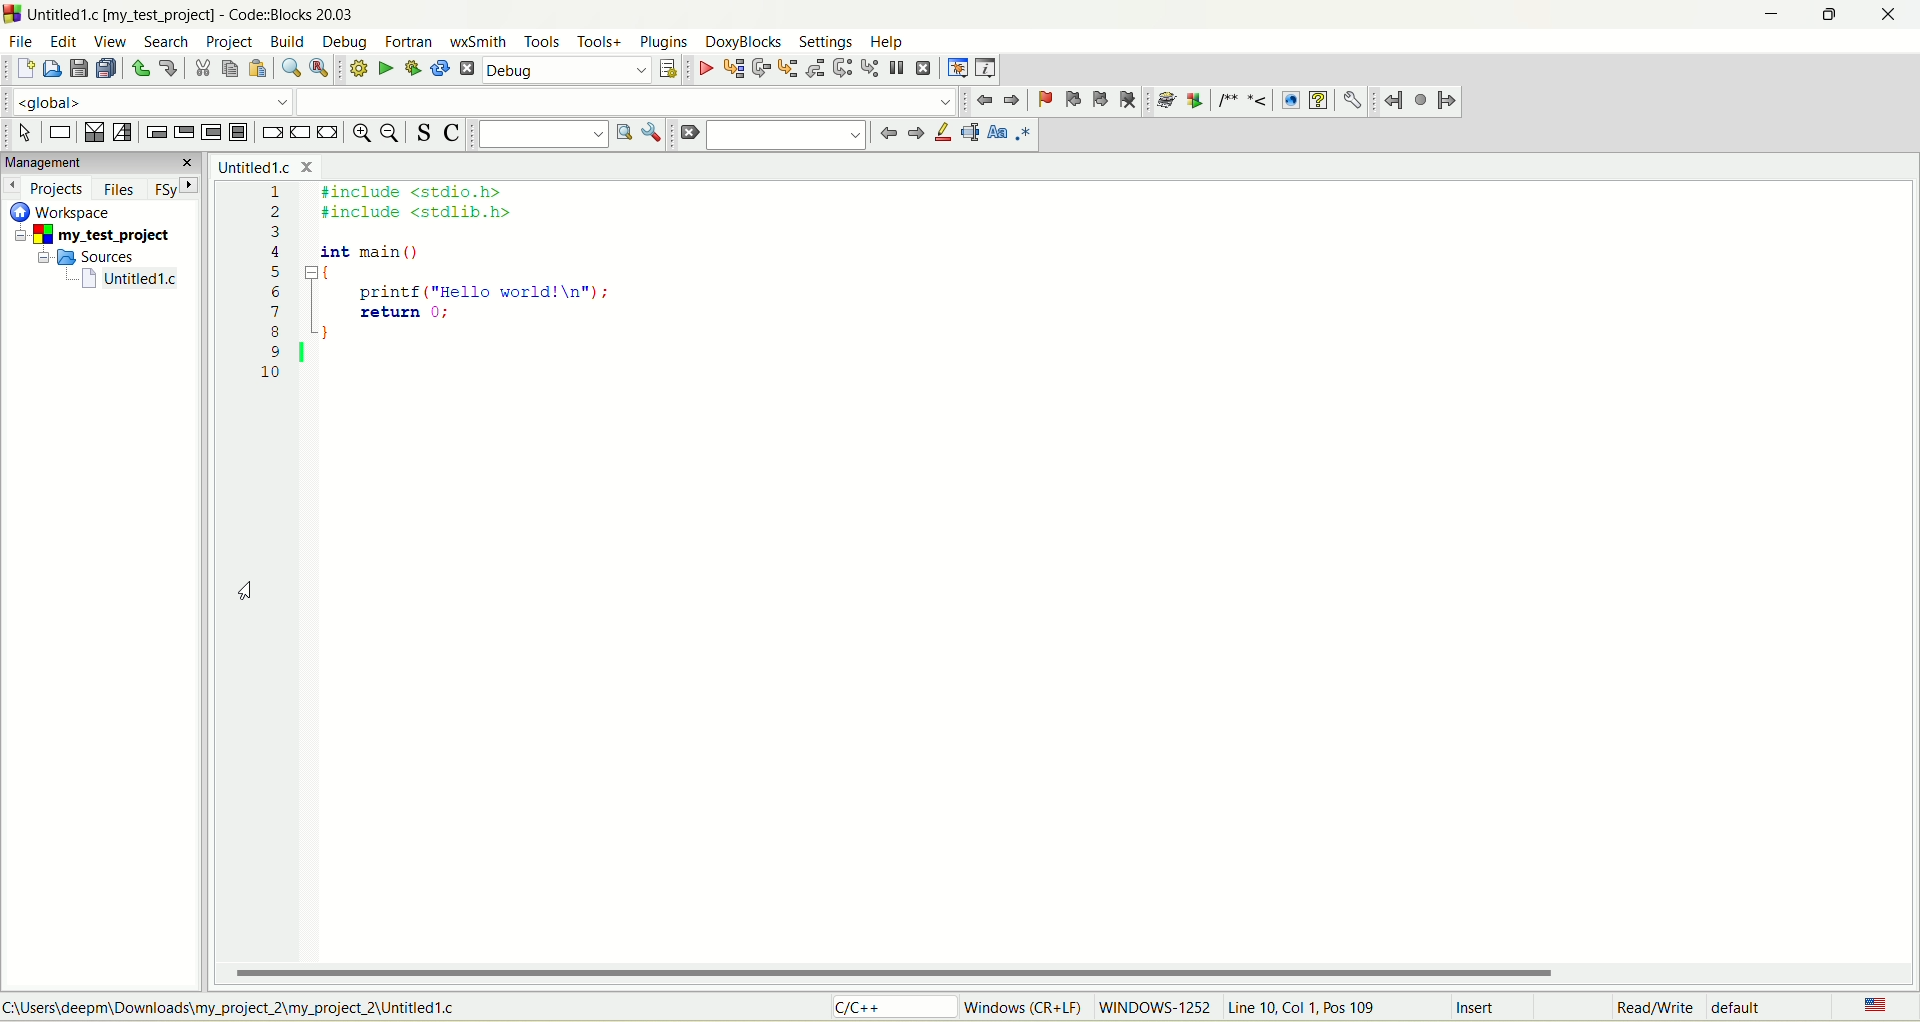 The height and width of the screenshot is (1022, 1920). Describe the element at coordinates (957, 67) in the screenshot. I see `debugging` at that location.